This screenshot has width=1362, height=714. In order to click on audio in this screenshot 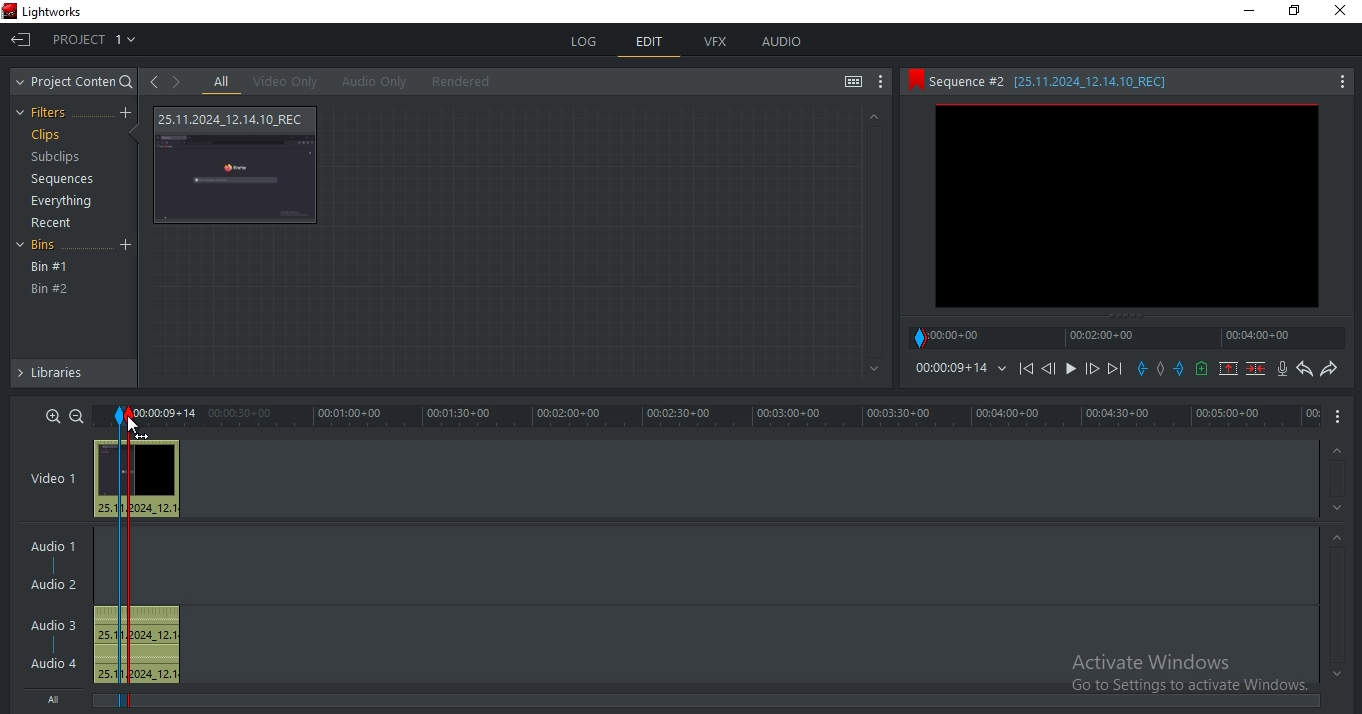, I will do `click(141, 644)`.